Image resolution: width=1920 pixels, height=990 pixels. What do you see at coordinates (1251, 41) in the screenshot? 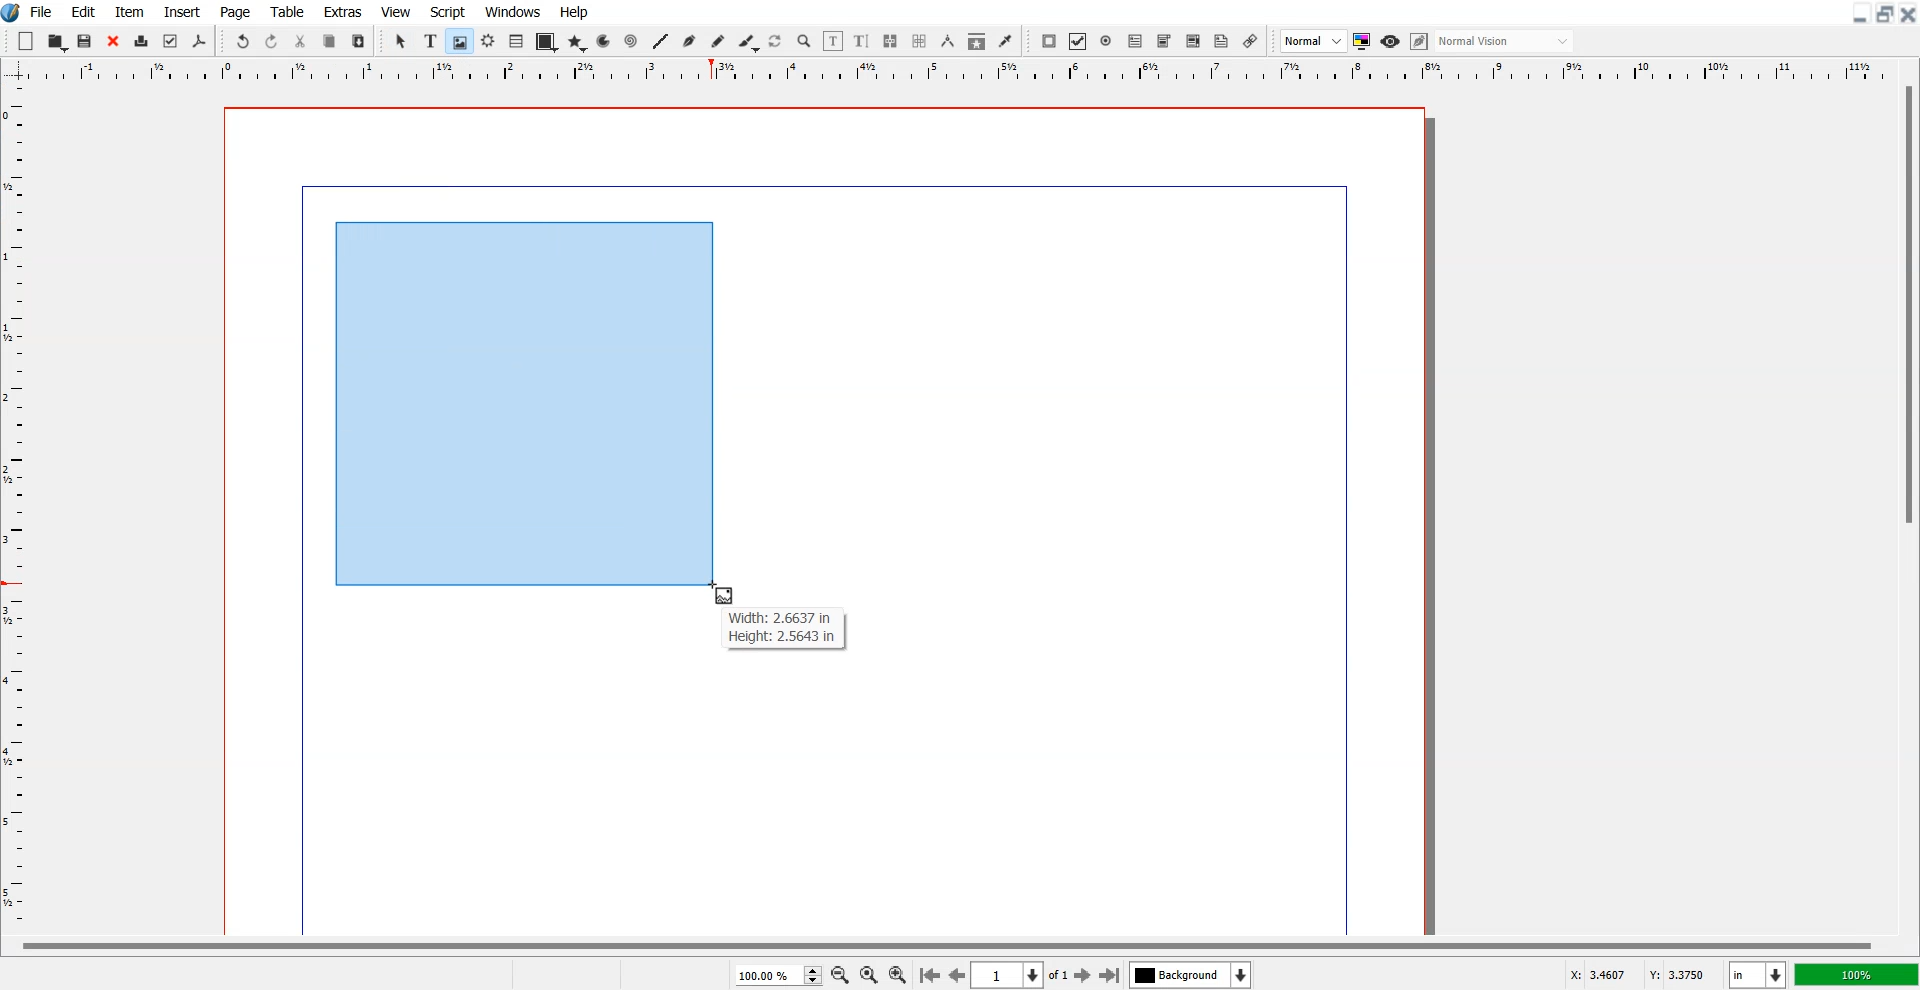
I see `Link Annotation` at bounding box center [1251, 41].